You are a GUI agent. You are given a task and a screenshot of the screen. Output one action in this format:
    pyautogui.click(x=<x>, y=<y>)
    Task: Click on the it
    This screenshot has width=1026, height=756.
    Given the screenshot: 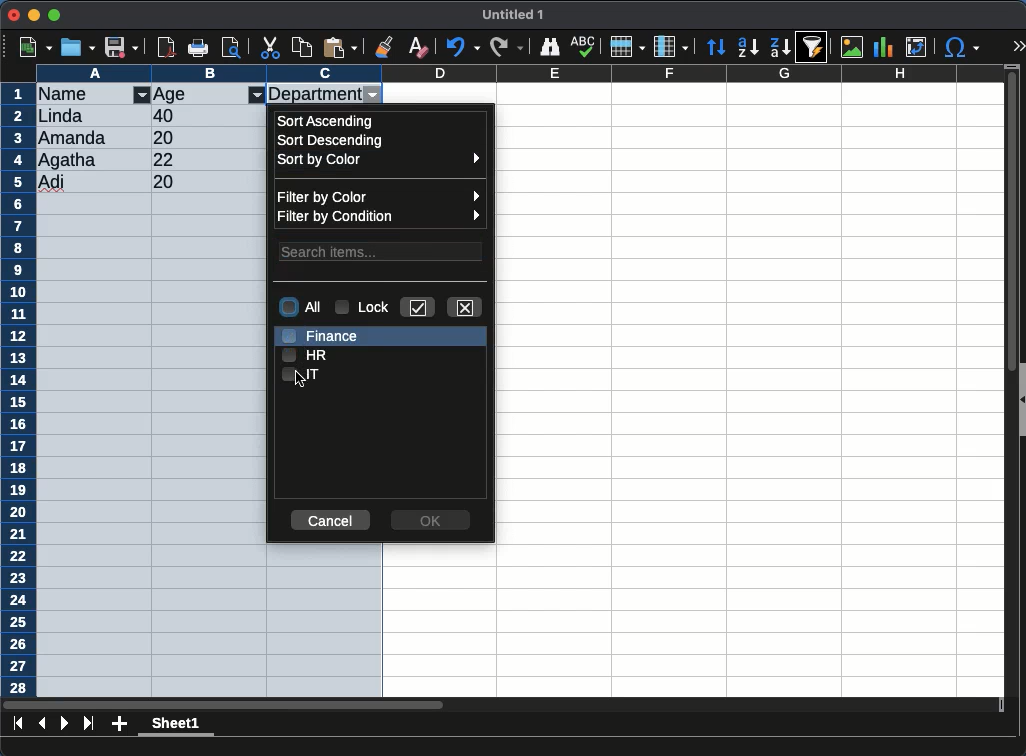 What is the action you would take?
    pyautogui.click(x=303, y=375)
    